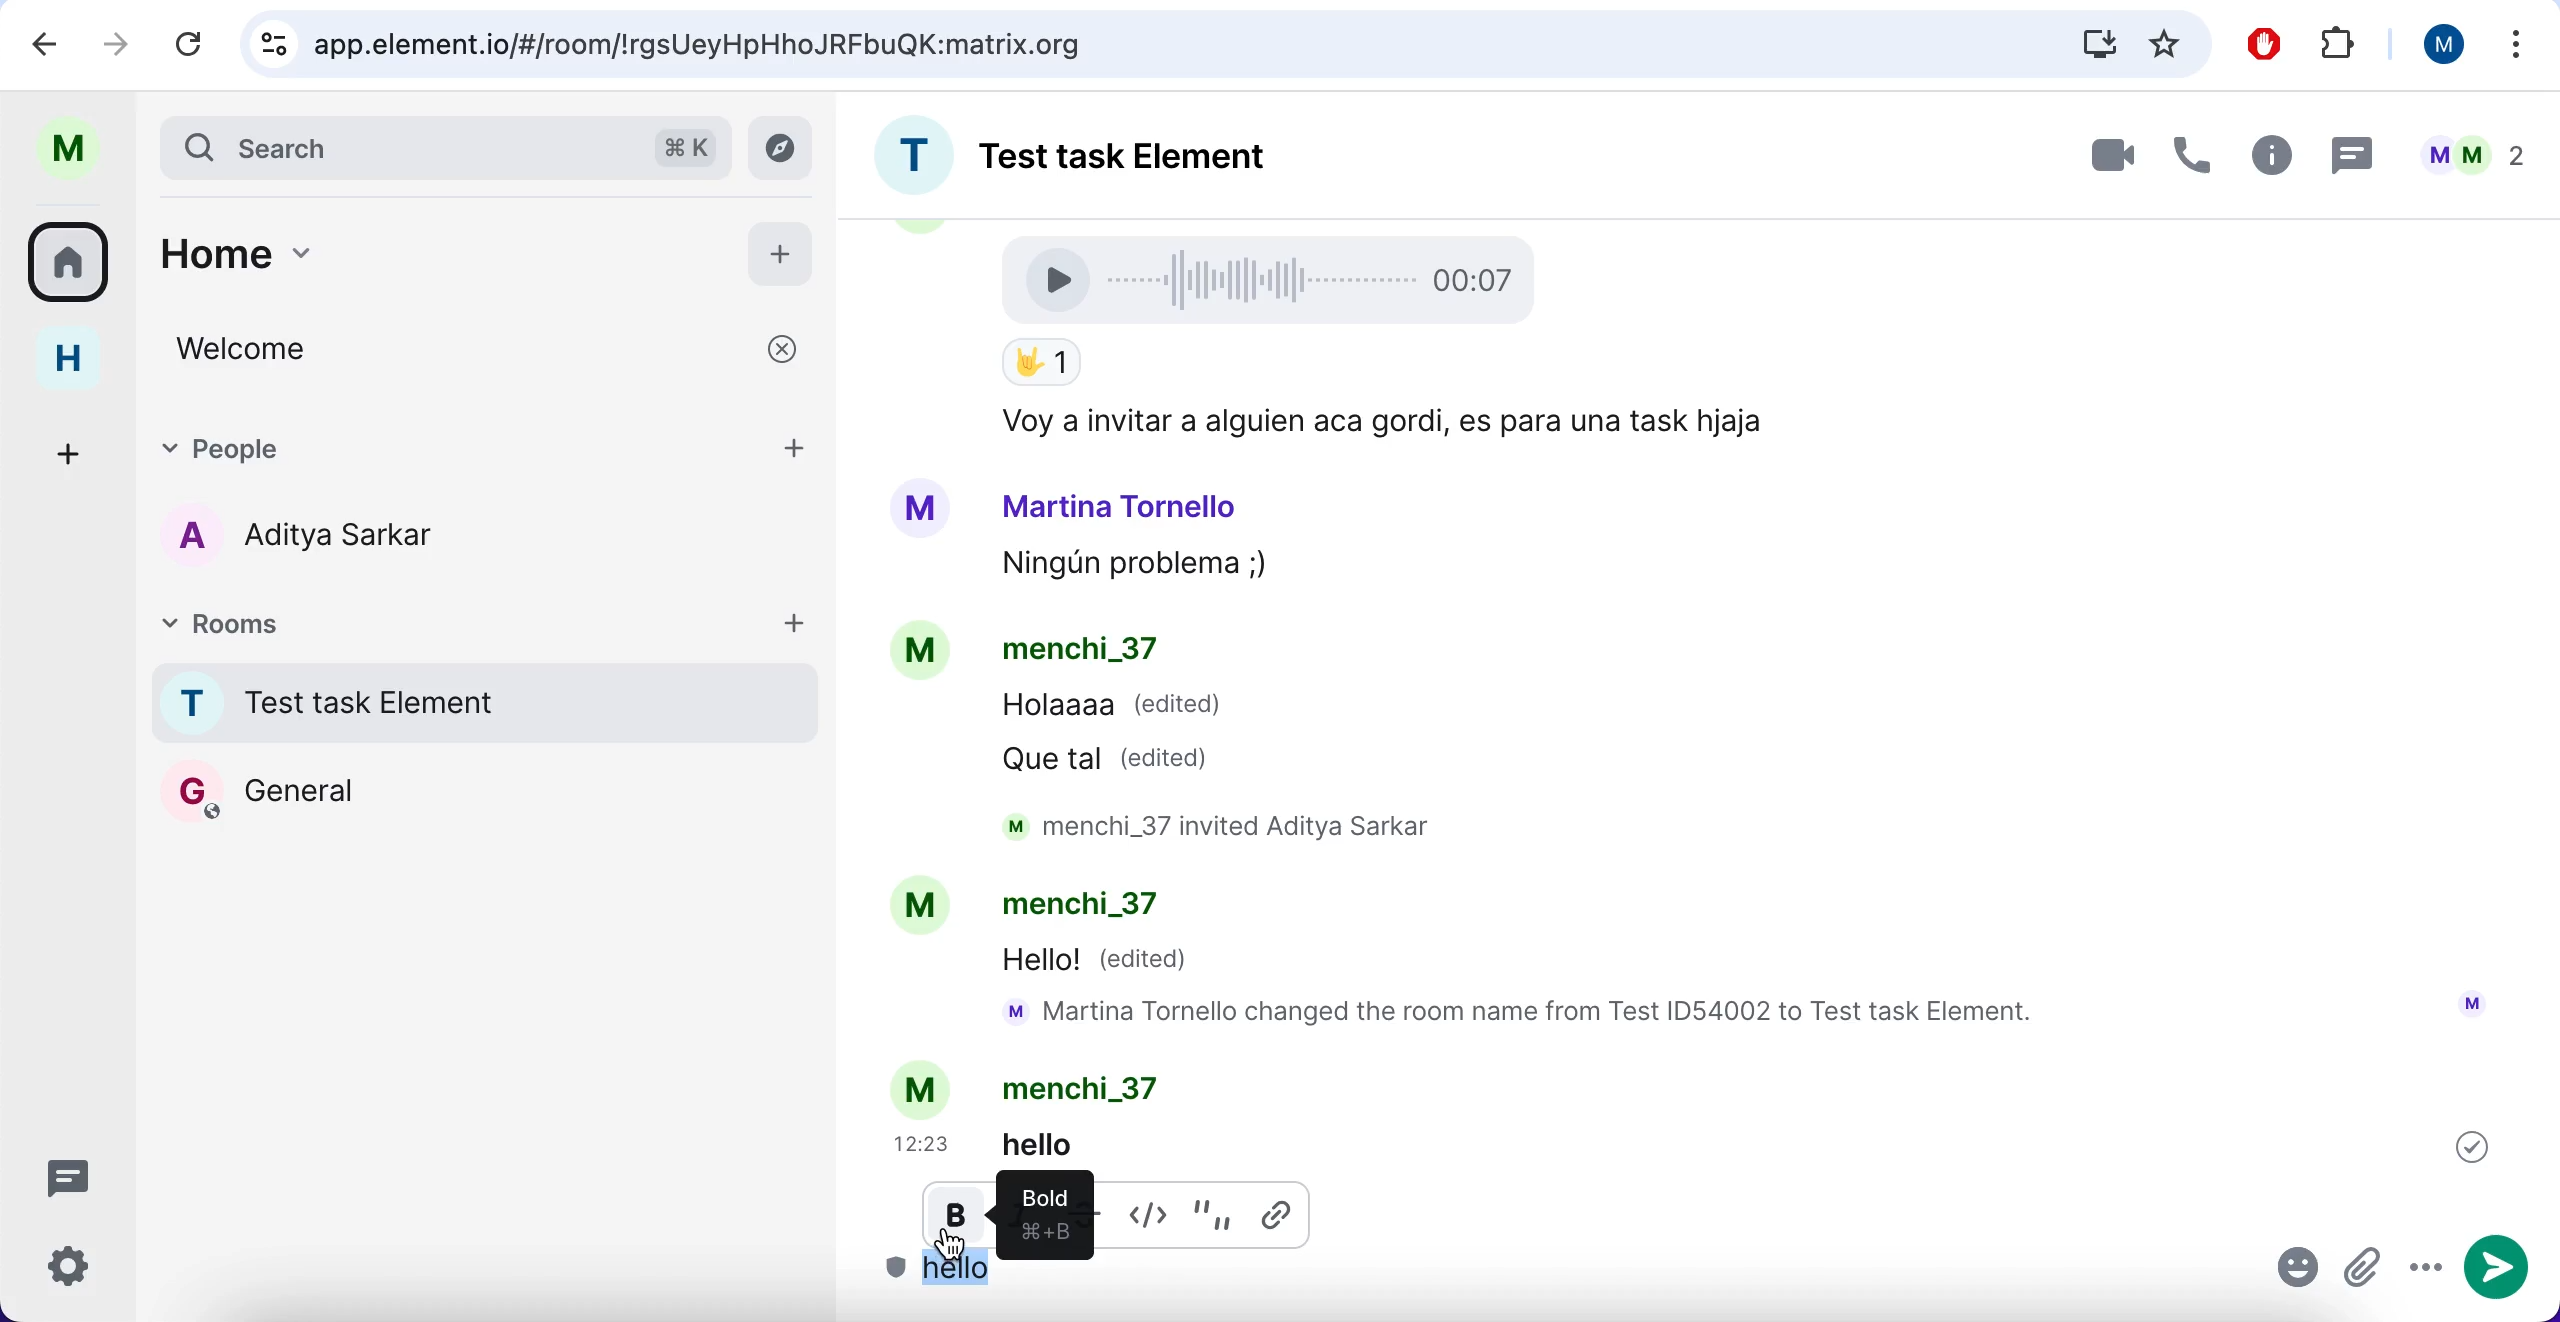 The image size is (2560, 1322). What do you see at coordinates (478, 702) in the screenshot?
I see `room name` at bounding box center [478, 702].